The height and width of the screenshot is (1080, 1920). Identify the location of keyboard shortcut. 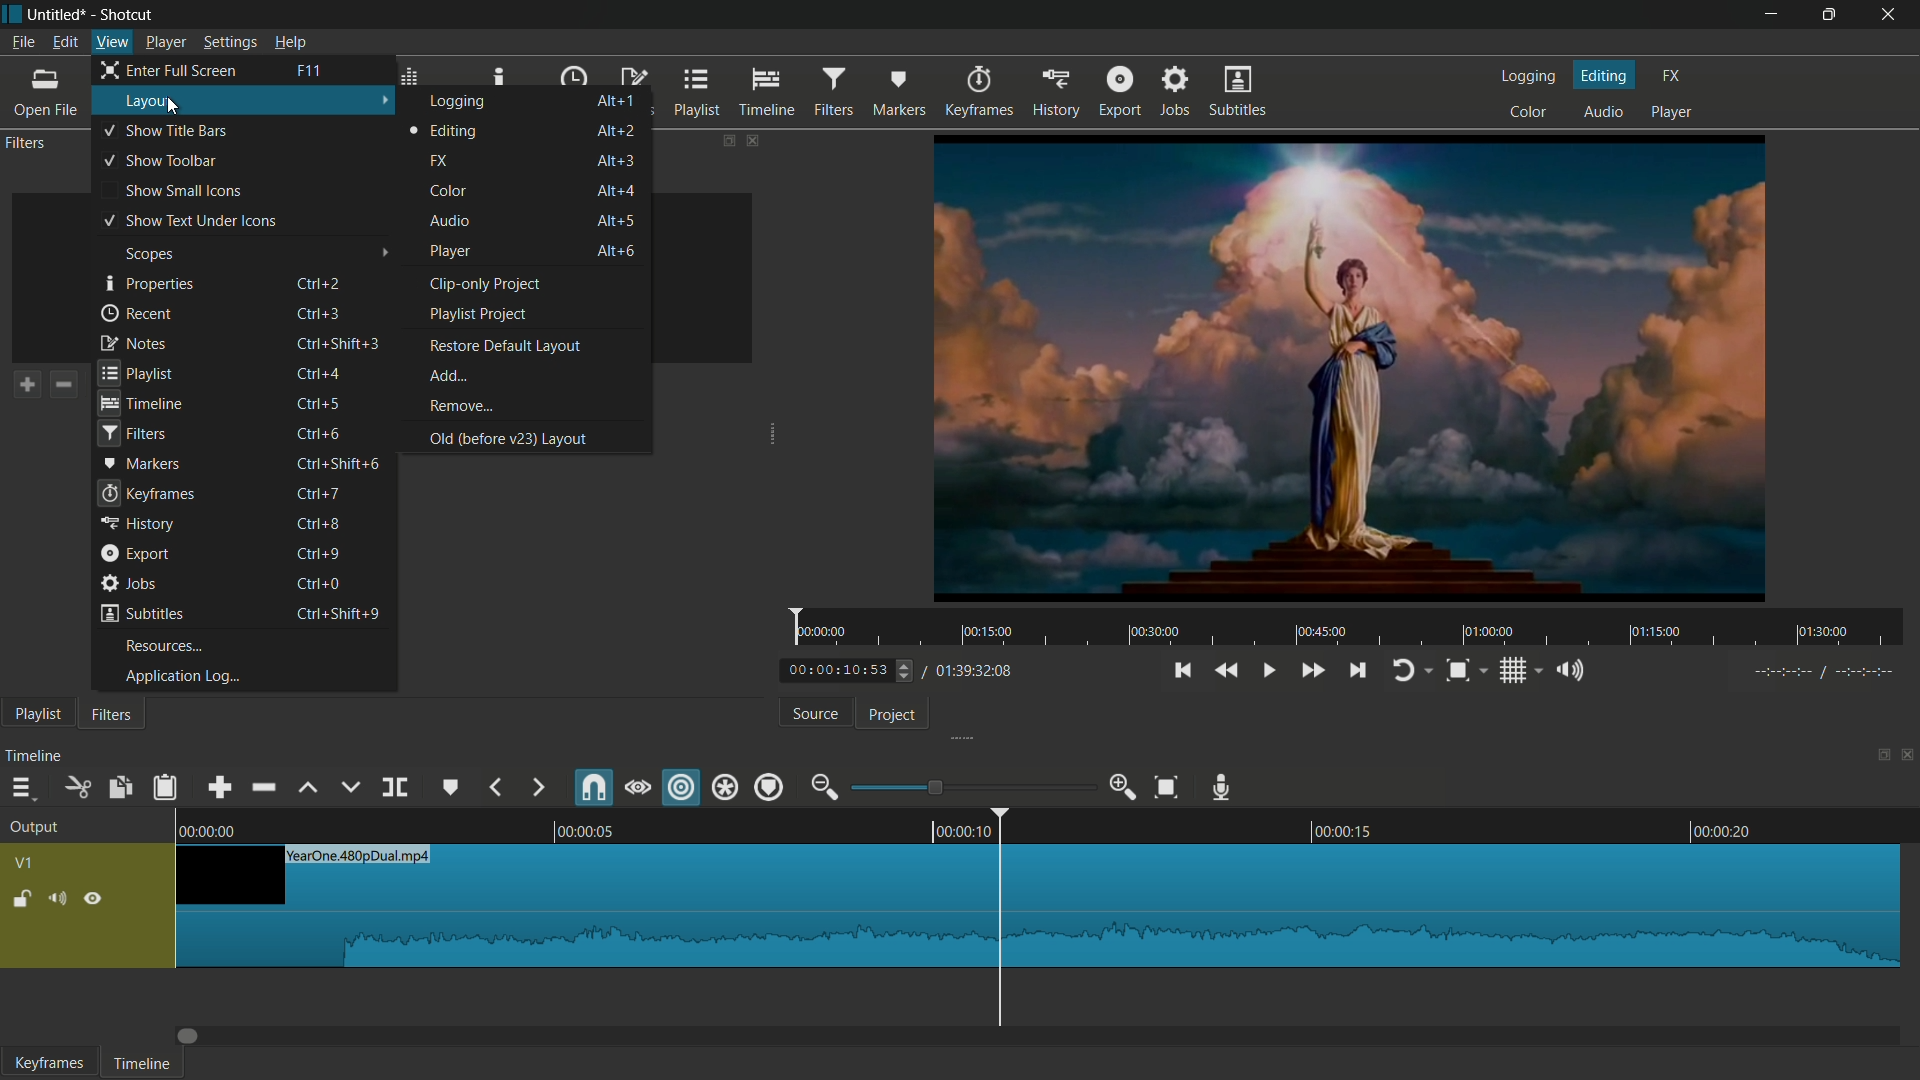
(319, 494).